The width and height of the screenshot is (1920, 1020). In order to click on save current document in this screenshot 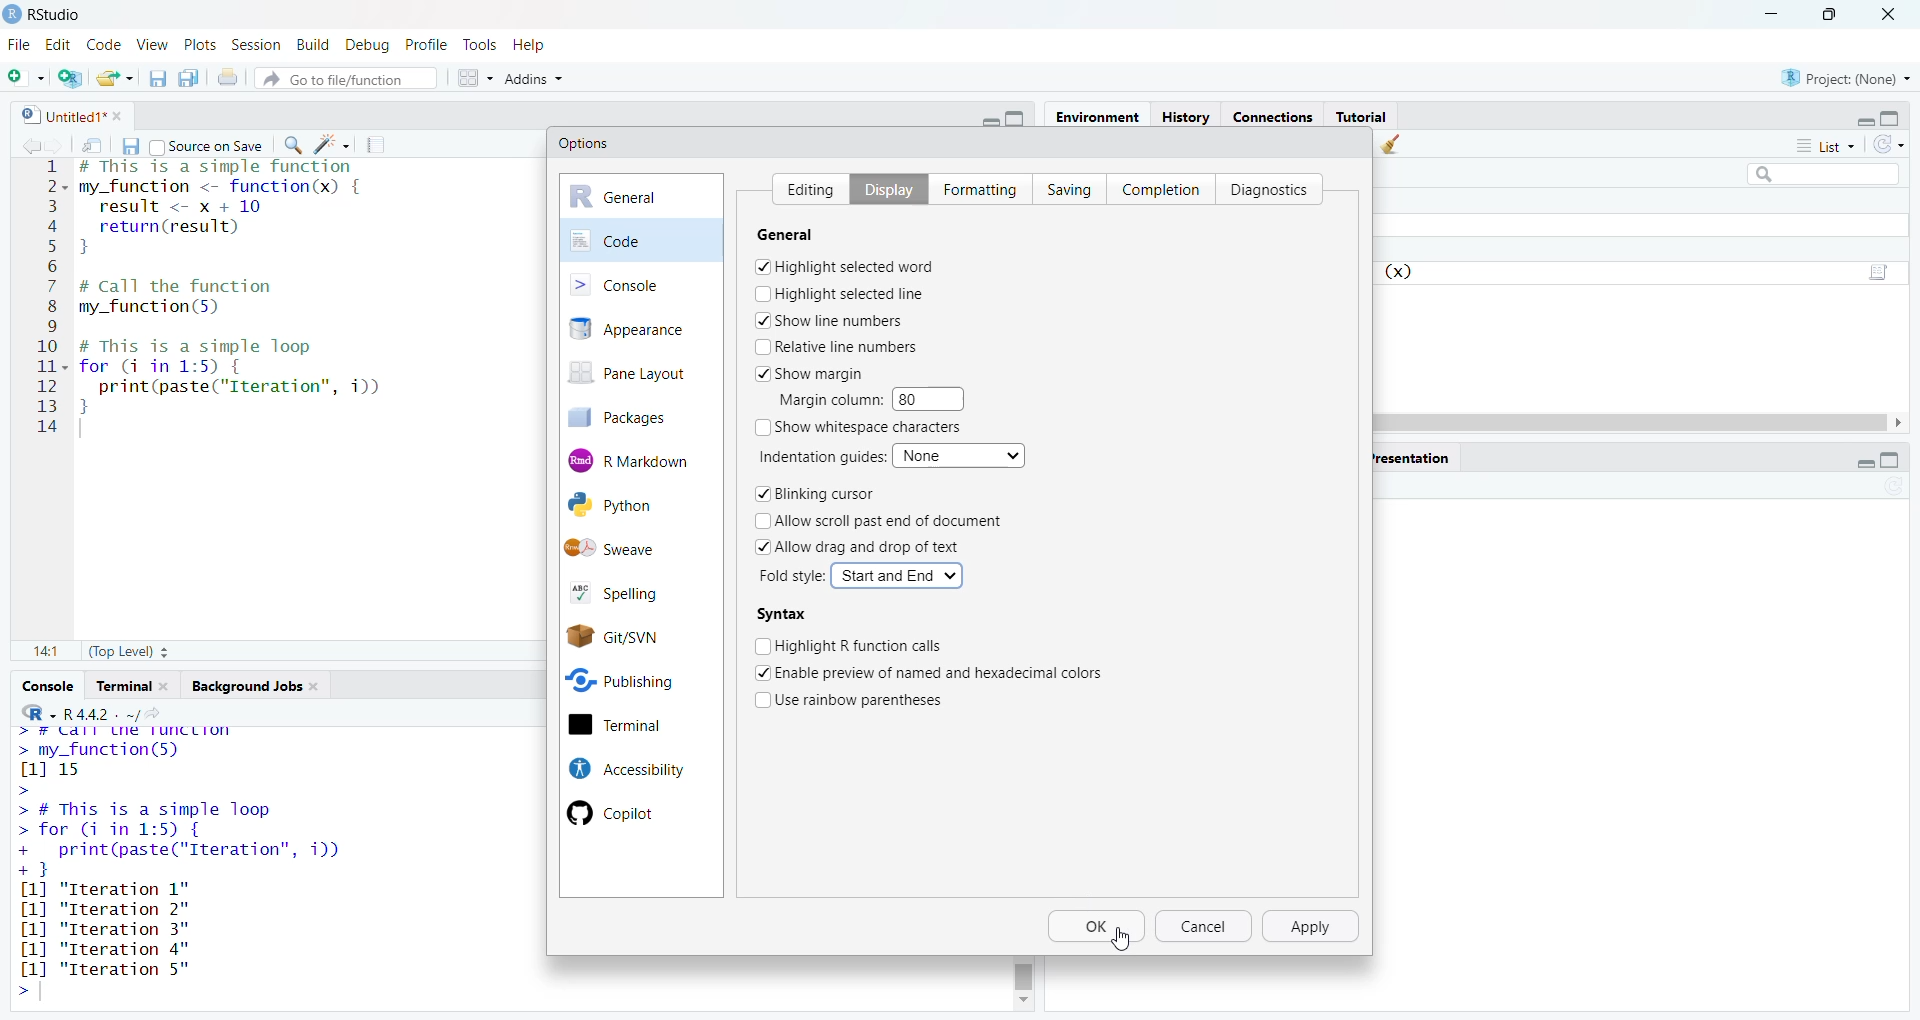, I will do `click(129, 144)`.